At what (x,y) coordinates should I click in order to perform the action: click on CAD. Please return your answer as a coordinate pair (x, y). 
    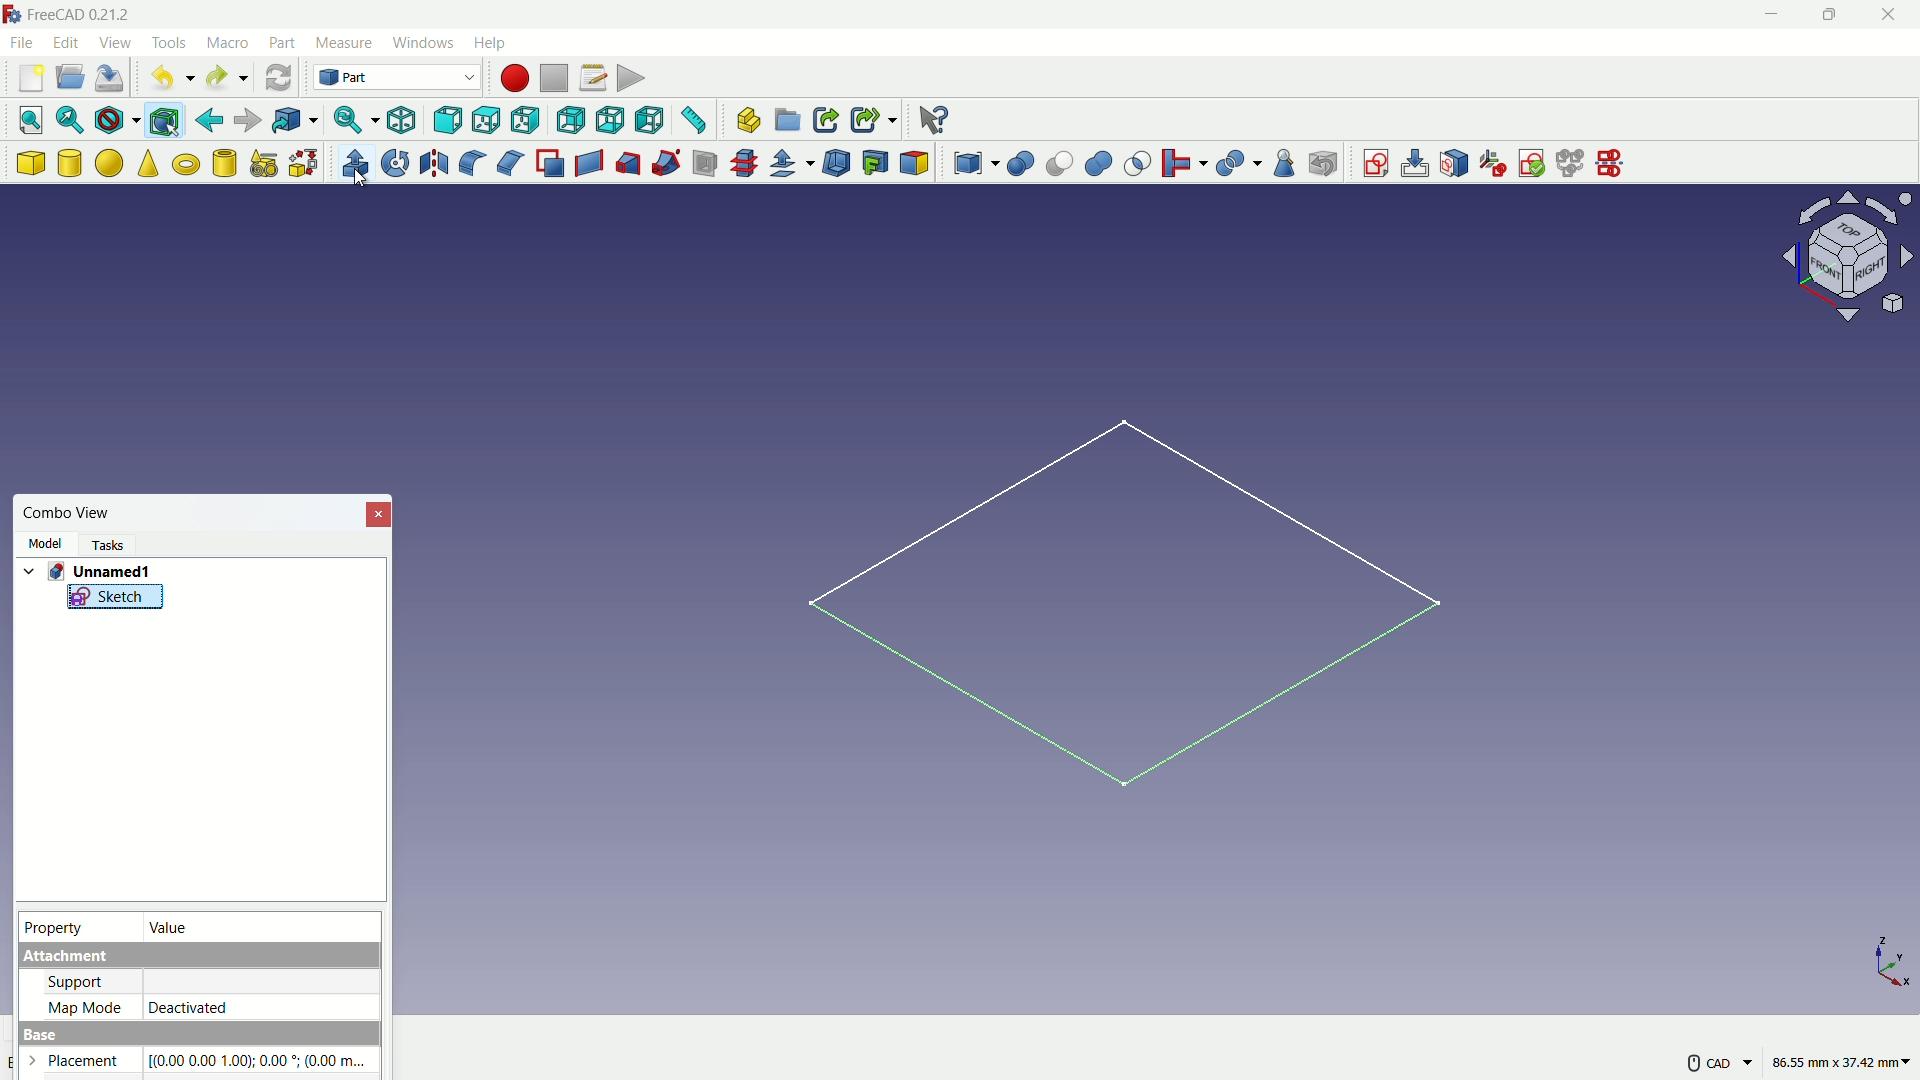
    Looking at the image, I should click on (1719, 1061).